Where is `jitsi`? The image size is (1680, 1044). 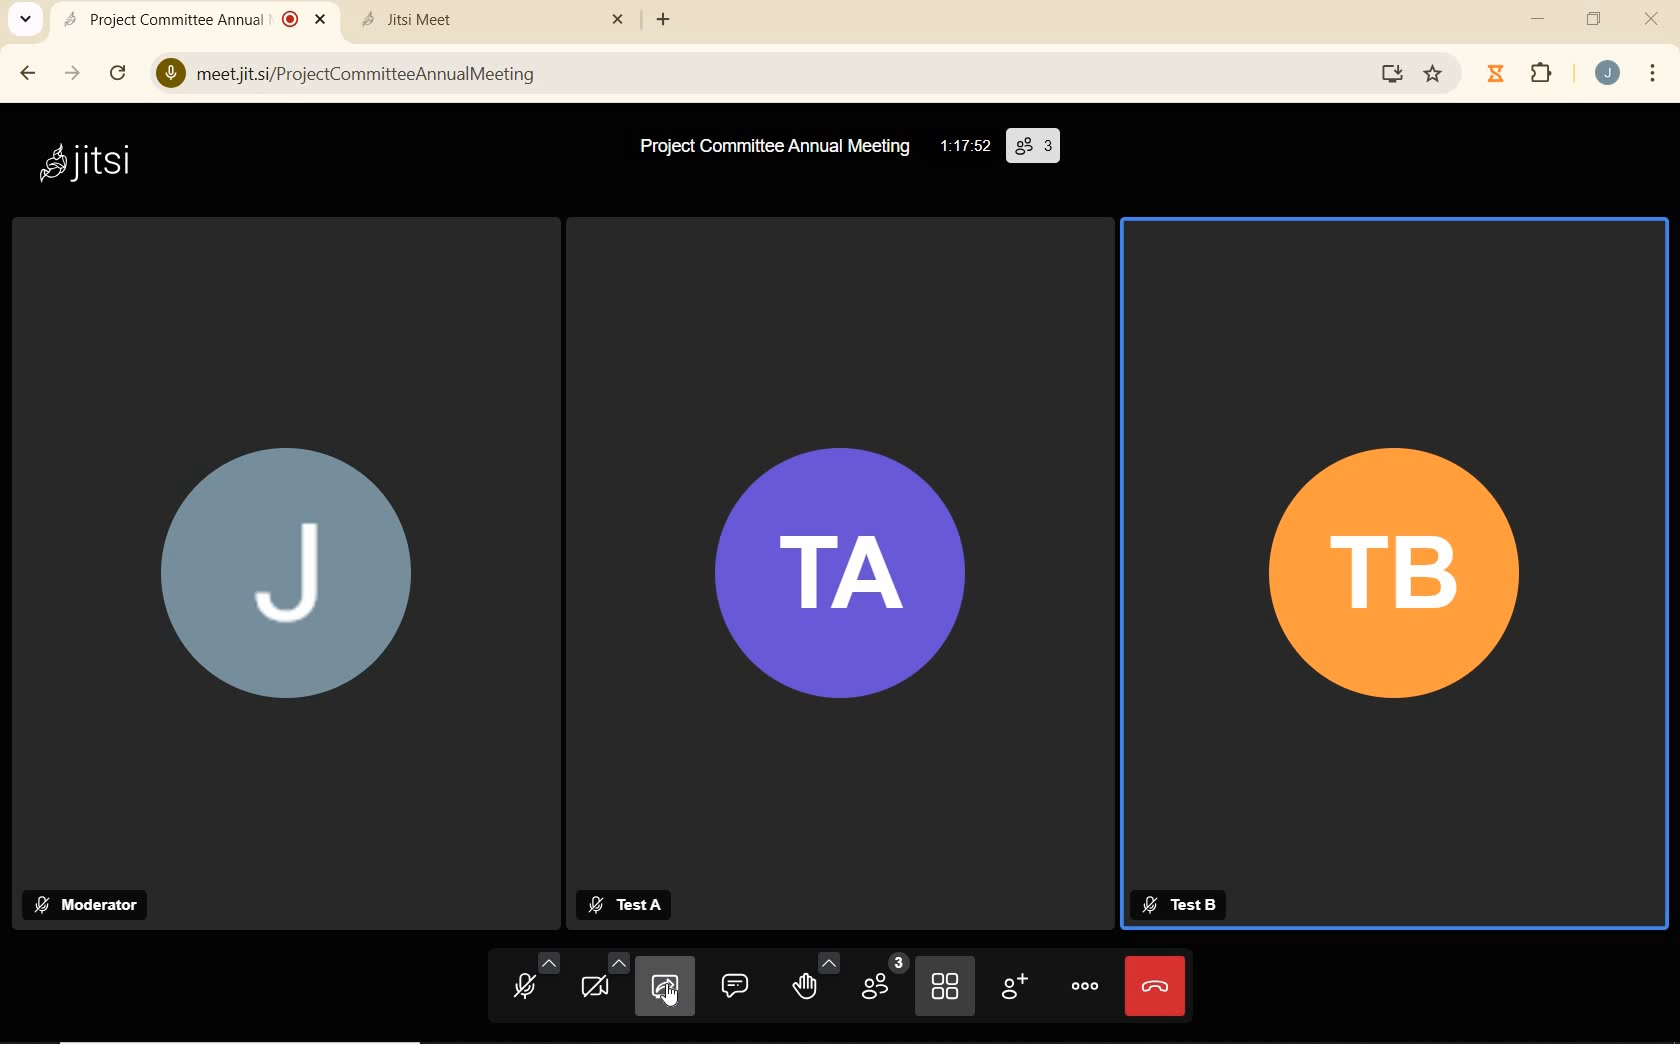 jitsi is located at coordinates (83, 161).